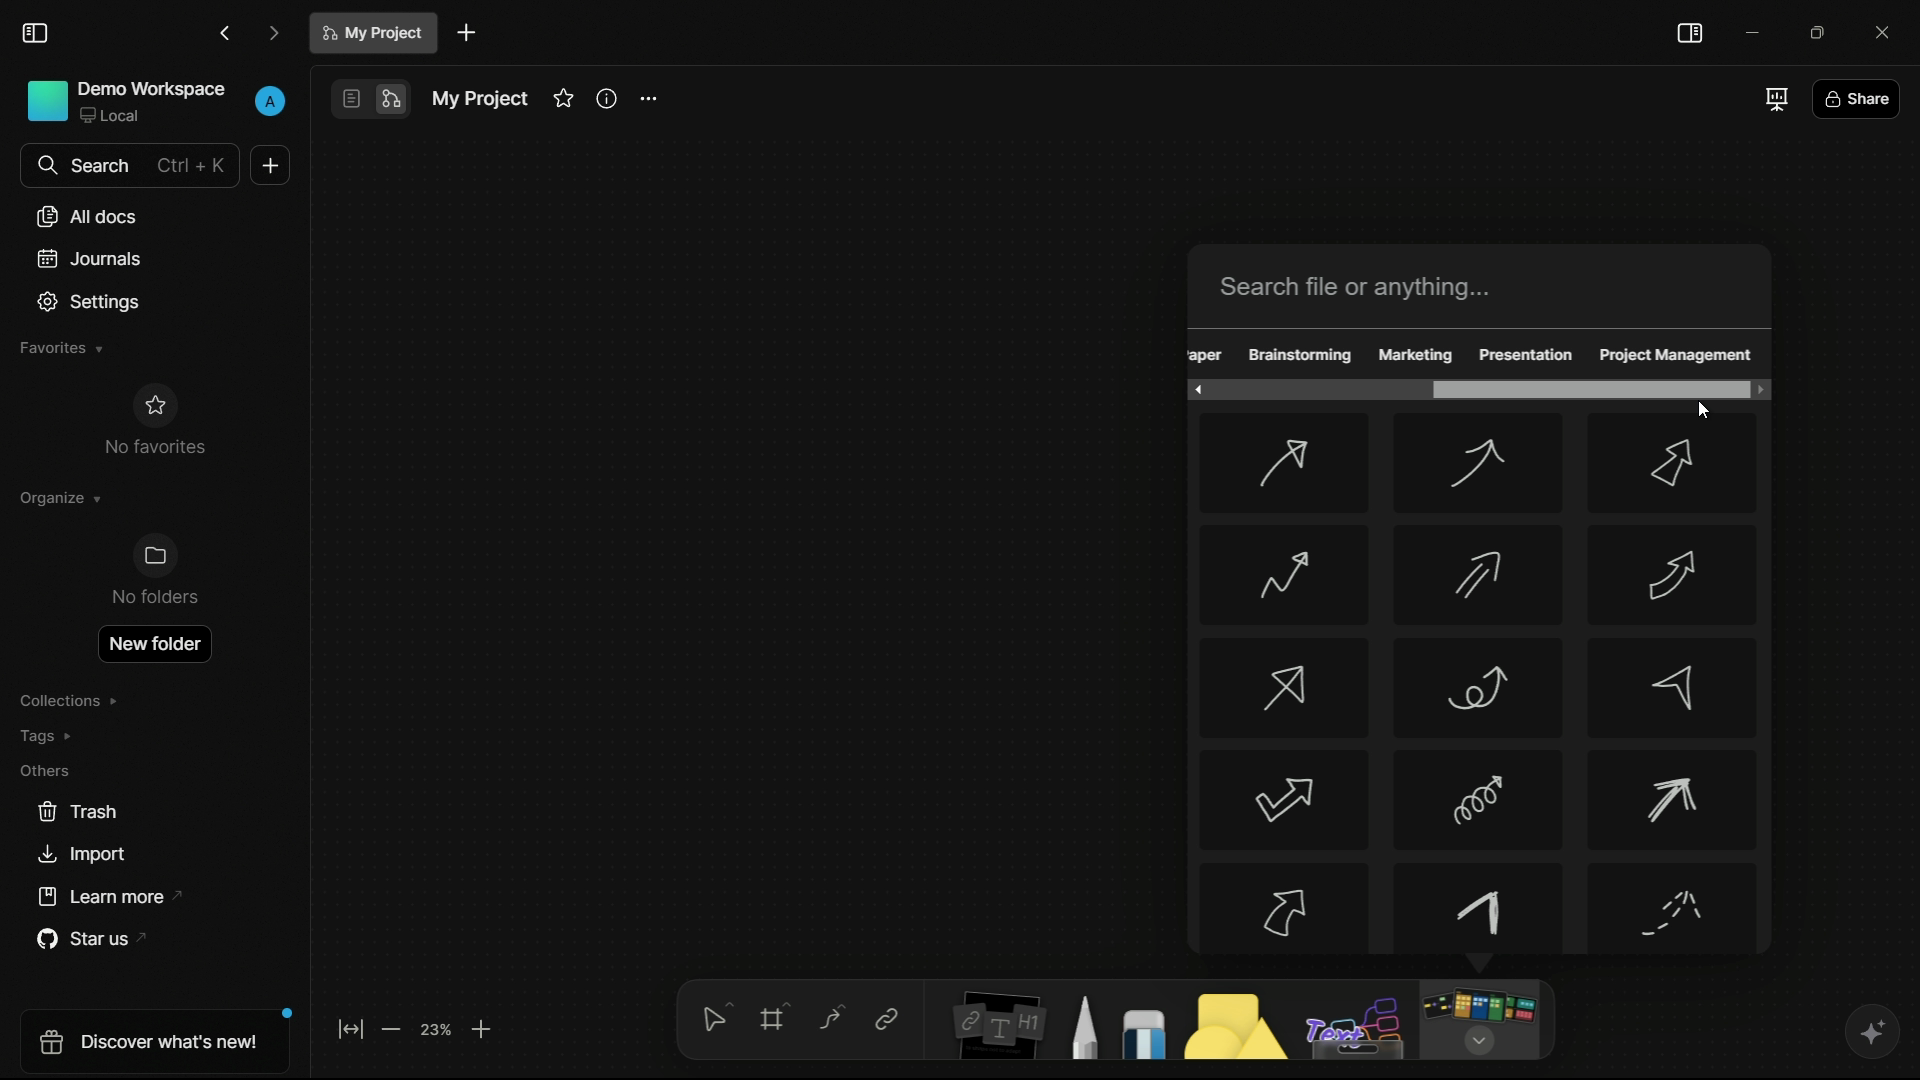 The image size is (1920, 1080). I want to click on notes, so click(998, 1024).